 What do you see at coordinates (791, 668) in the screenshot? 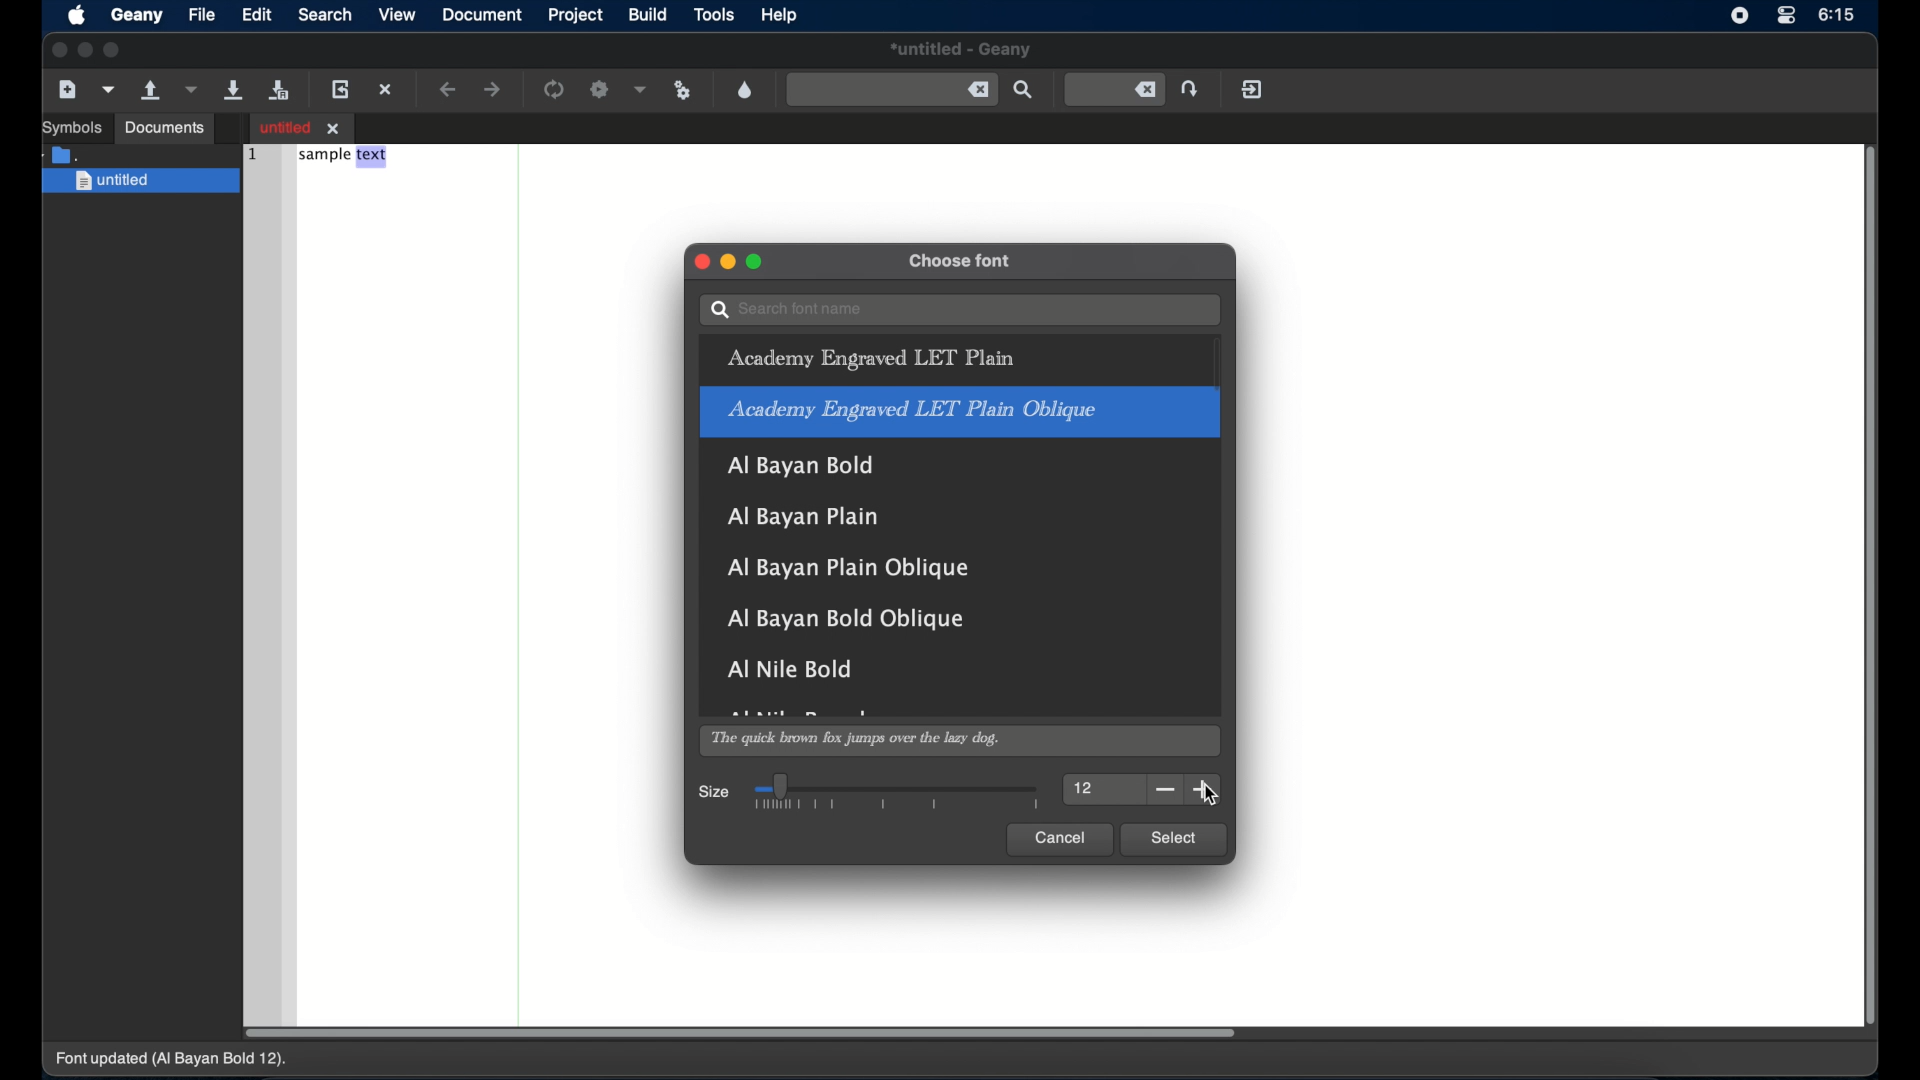
I see `al nile bold` at bounding box center [791, 668].